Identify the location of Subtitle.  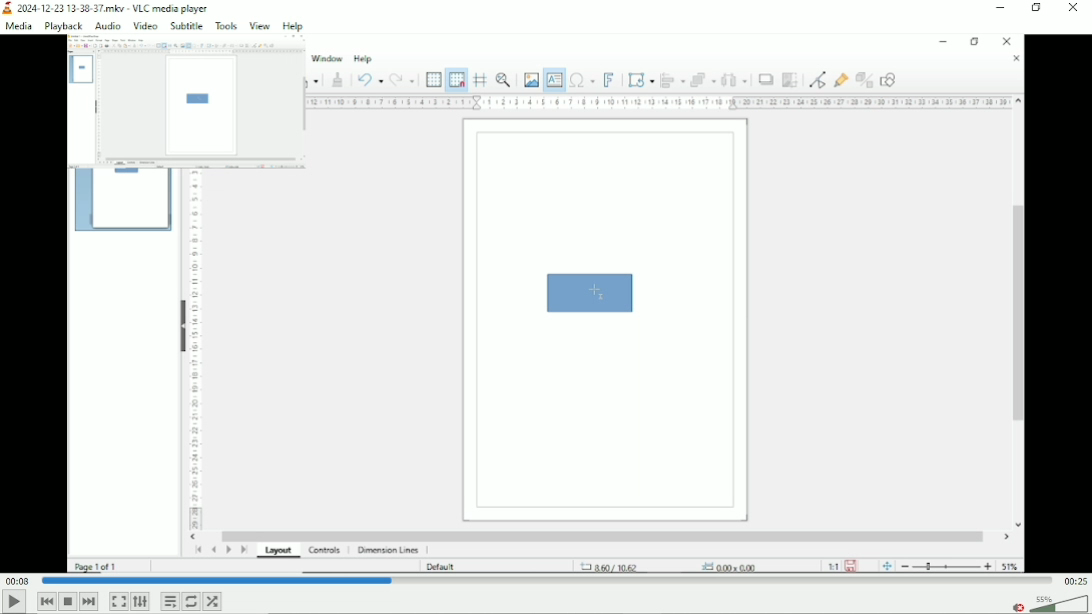
(185, 26).